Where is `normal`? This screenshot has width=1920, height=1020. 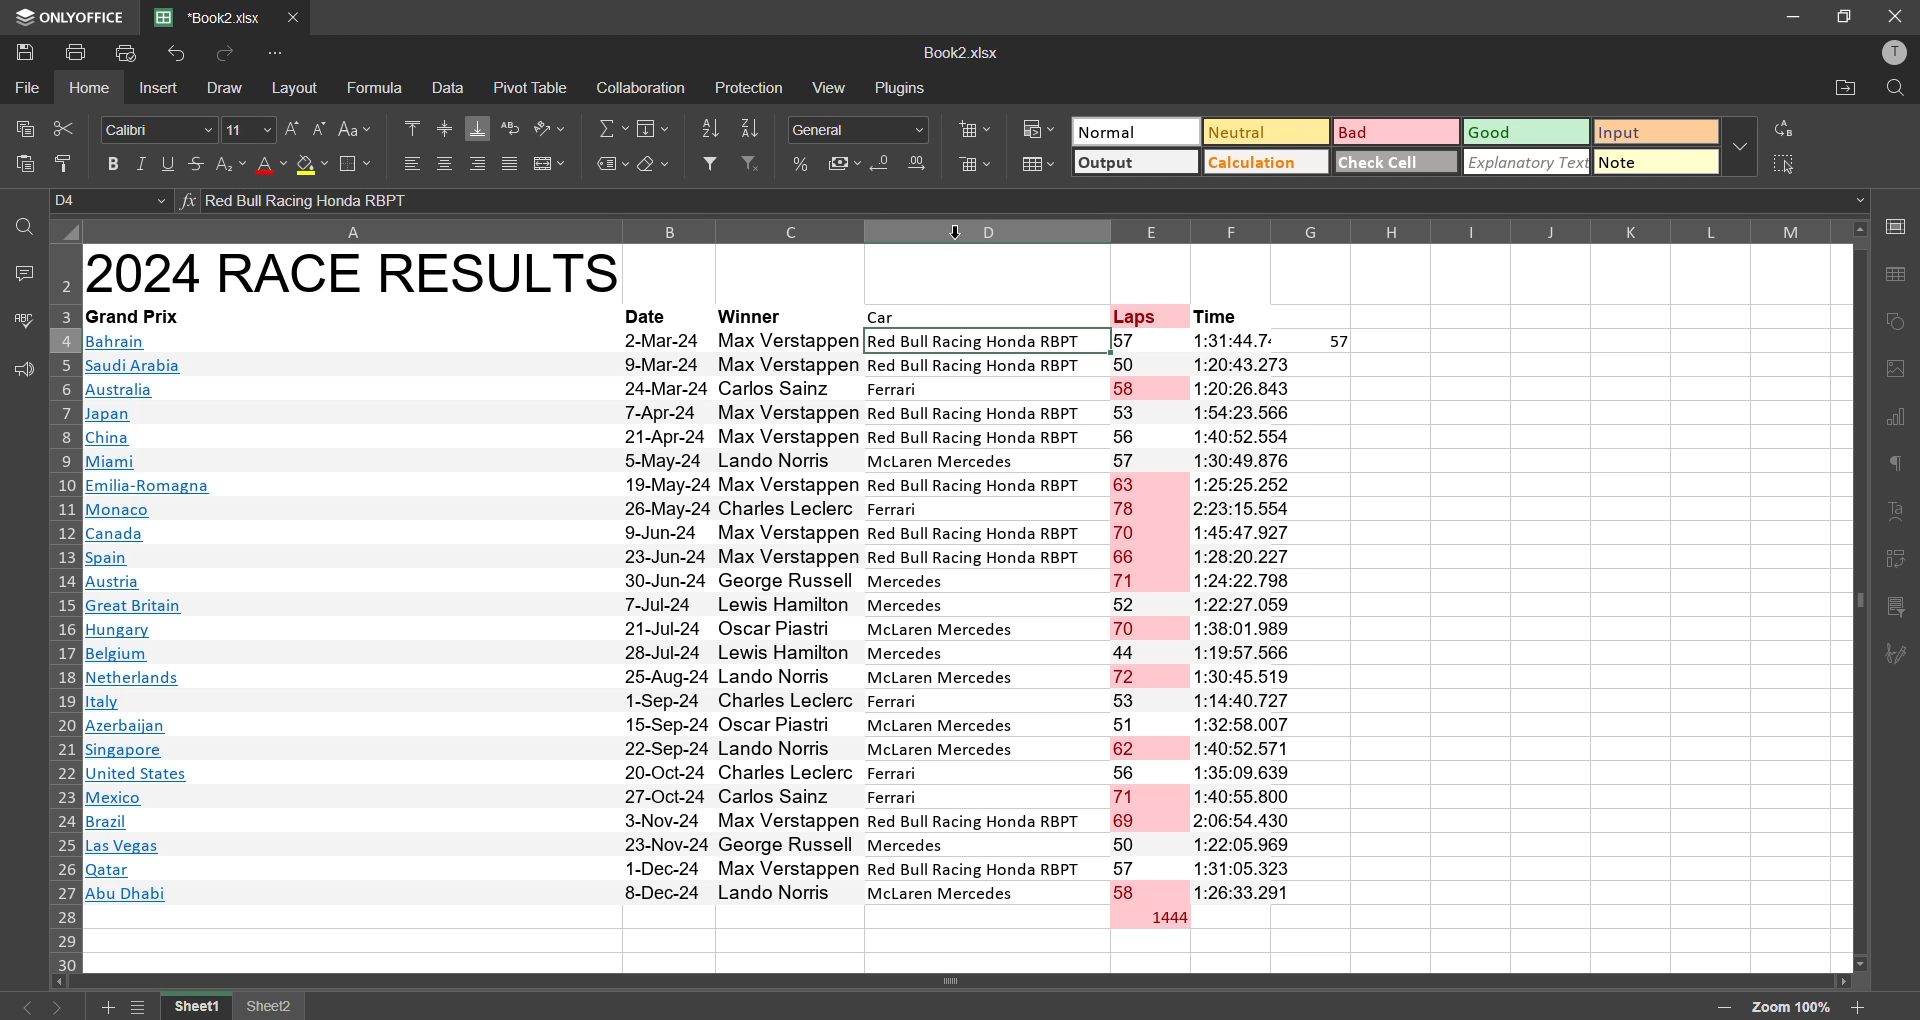 normal is located at coordinates (1133, 131).